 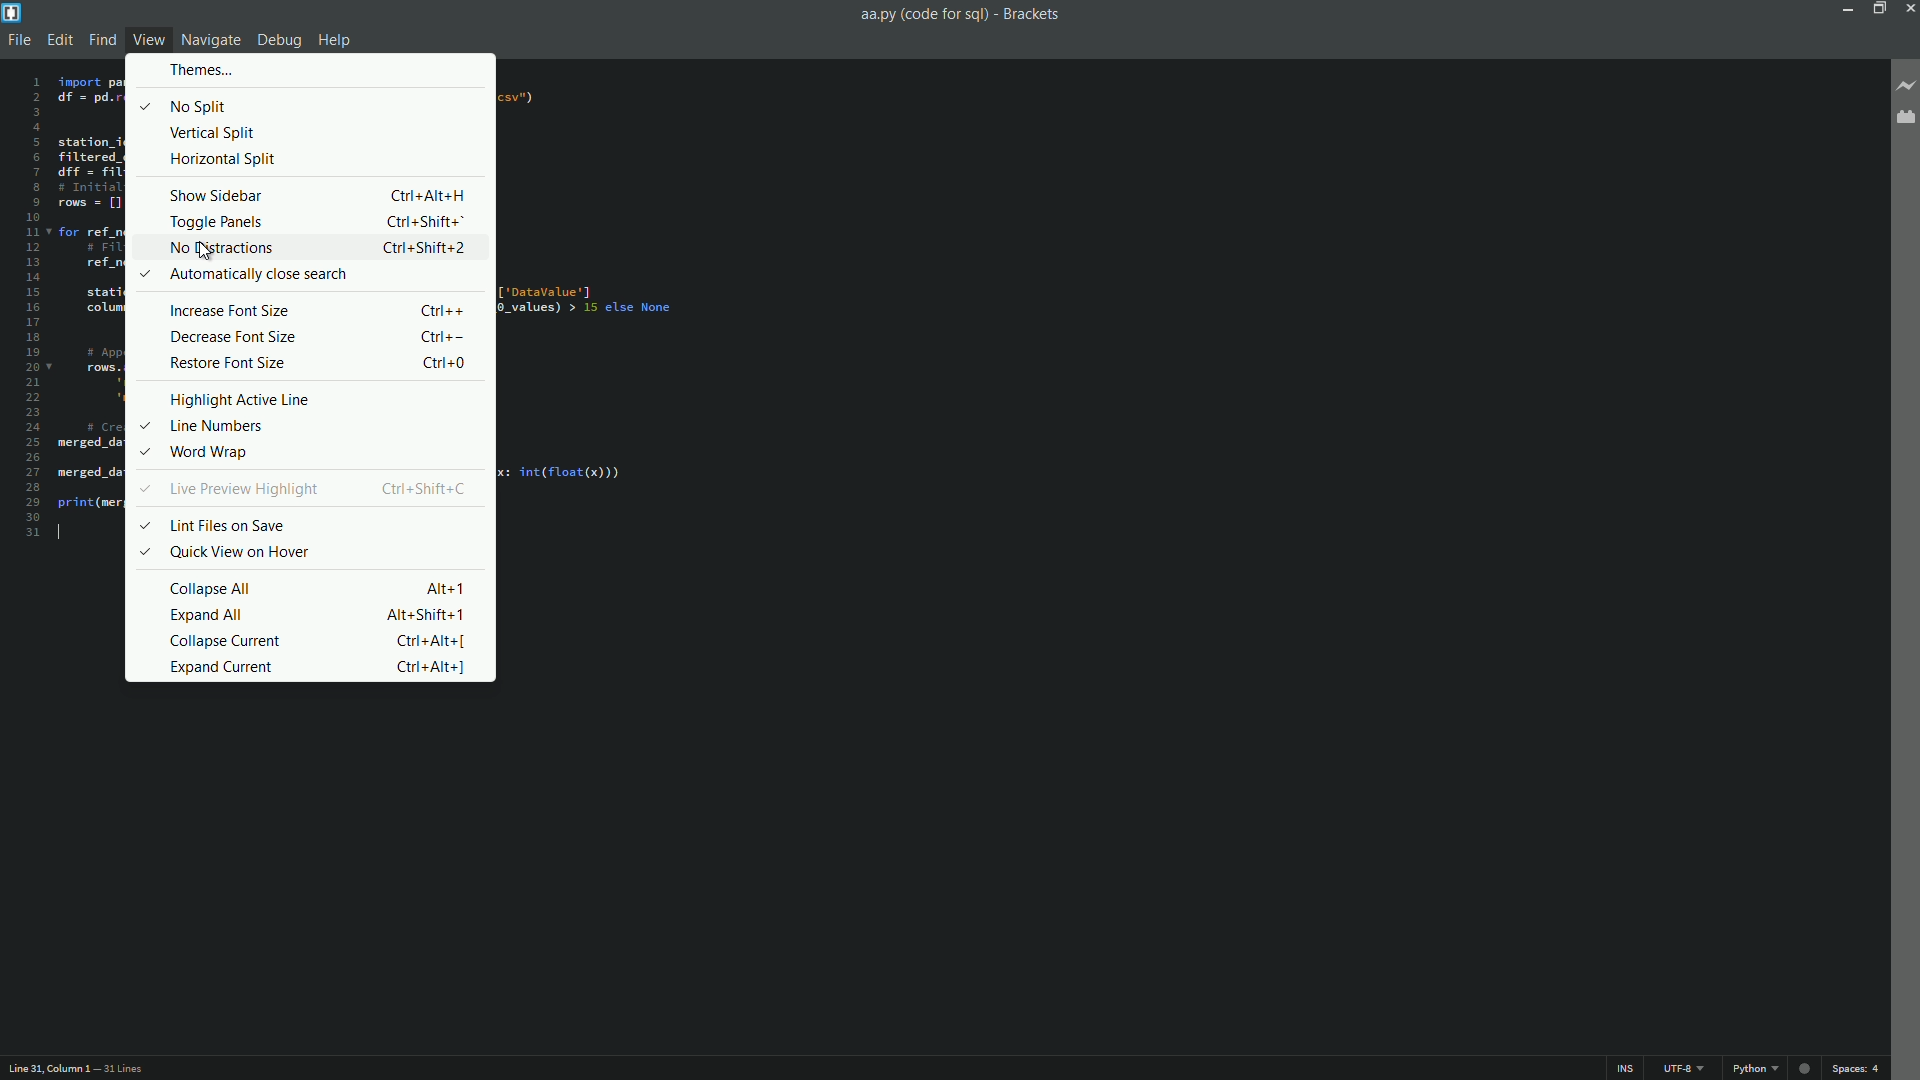 I want to click on automatically close search, so click(x=315, y=273).